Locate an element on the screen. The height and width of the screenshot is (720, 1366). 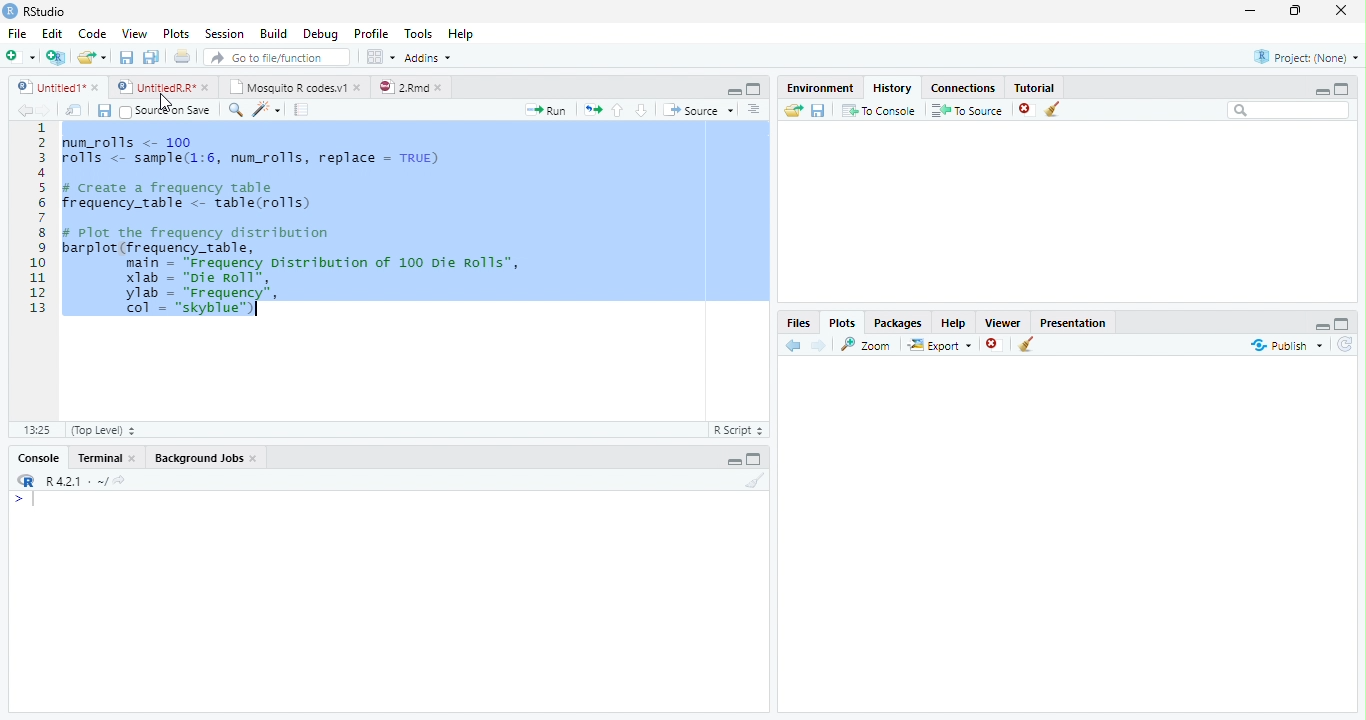
Remove Selected is located at coordinates (995, 346).